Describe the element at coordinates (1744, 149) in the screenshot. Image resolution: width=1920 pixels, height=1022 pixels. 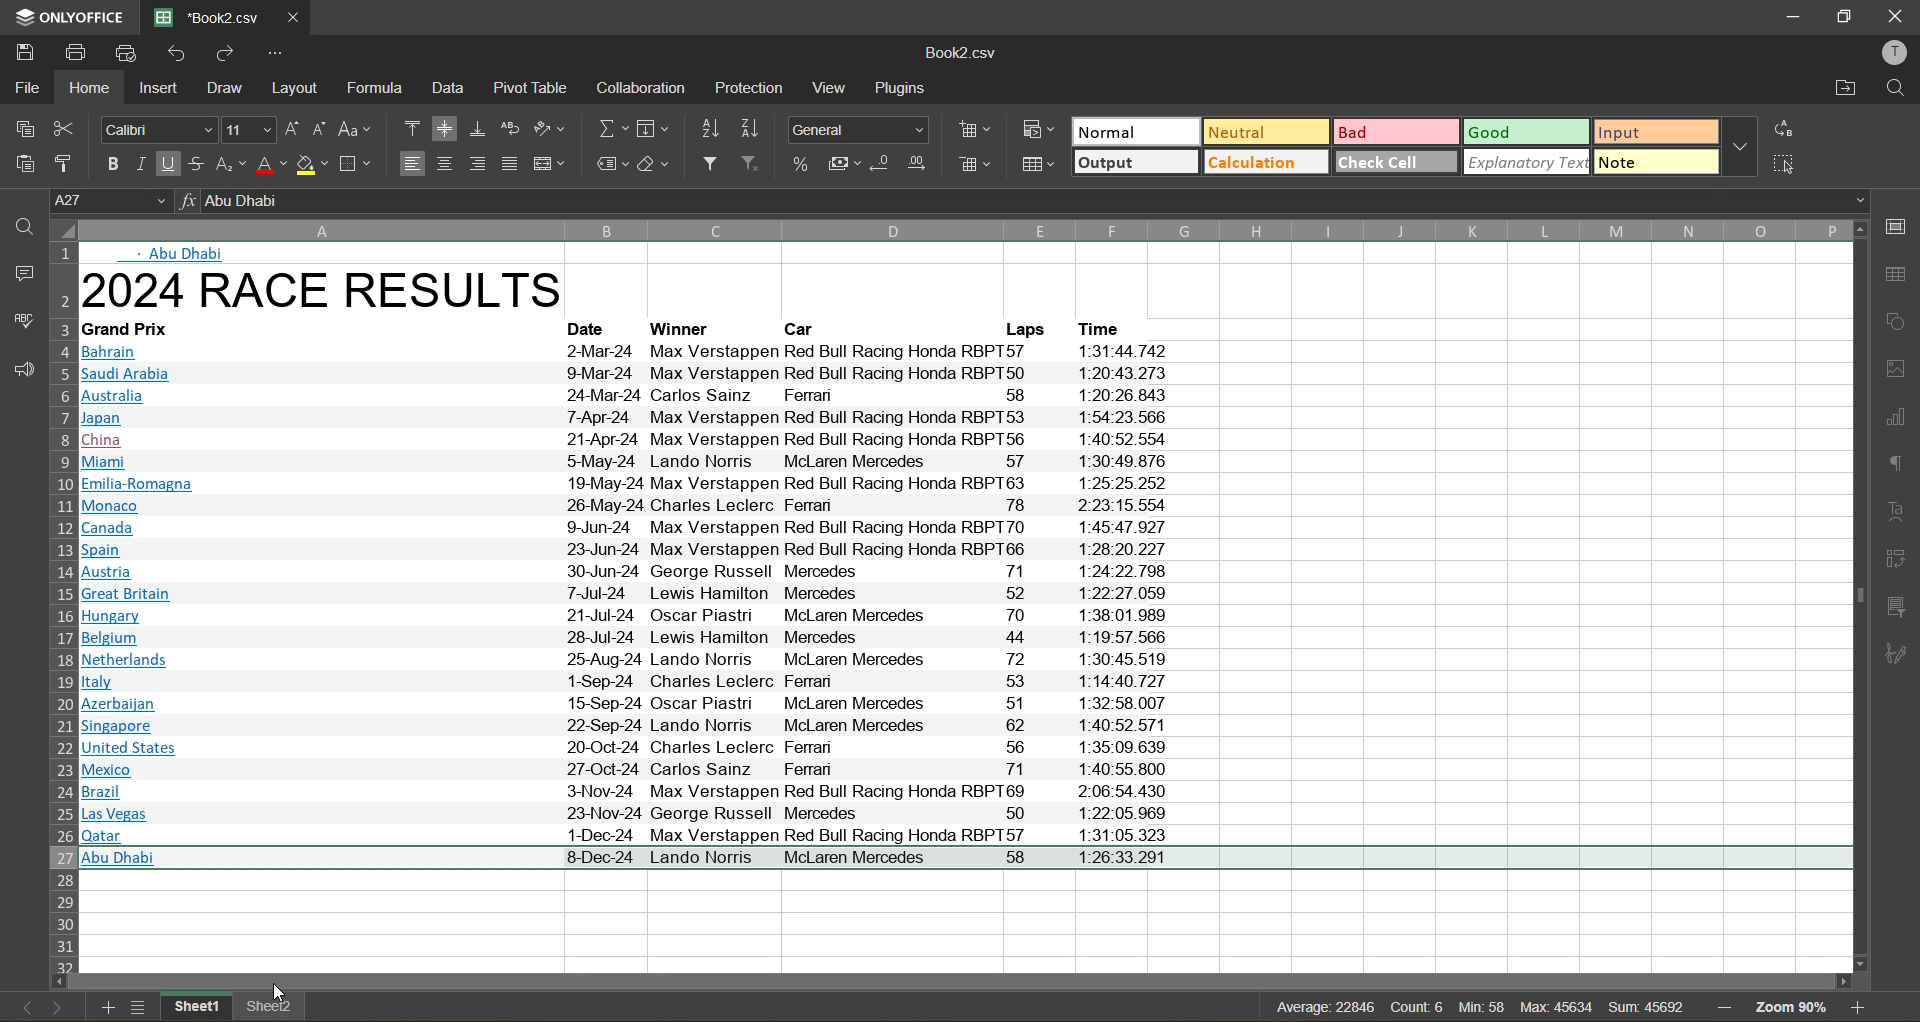
I see `more options` at that location.